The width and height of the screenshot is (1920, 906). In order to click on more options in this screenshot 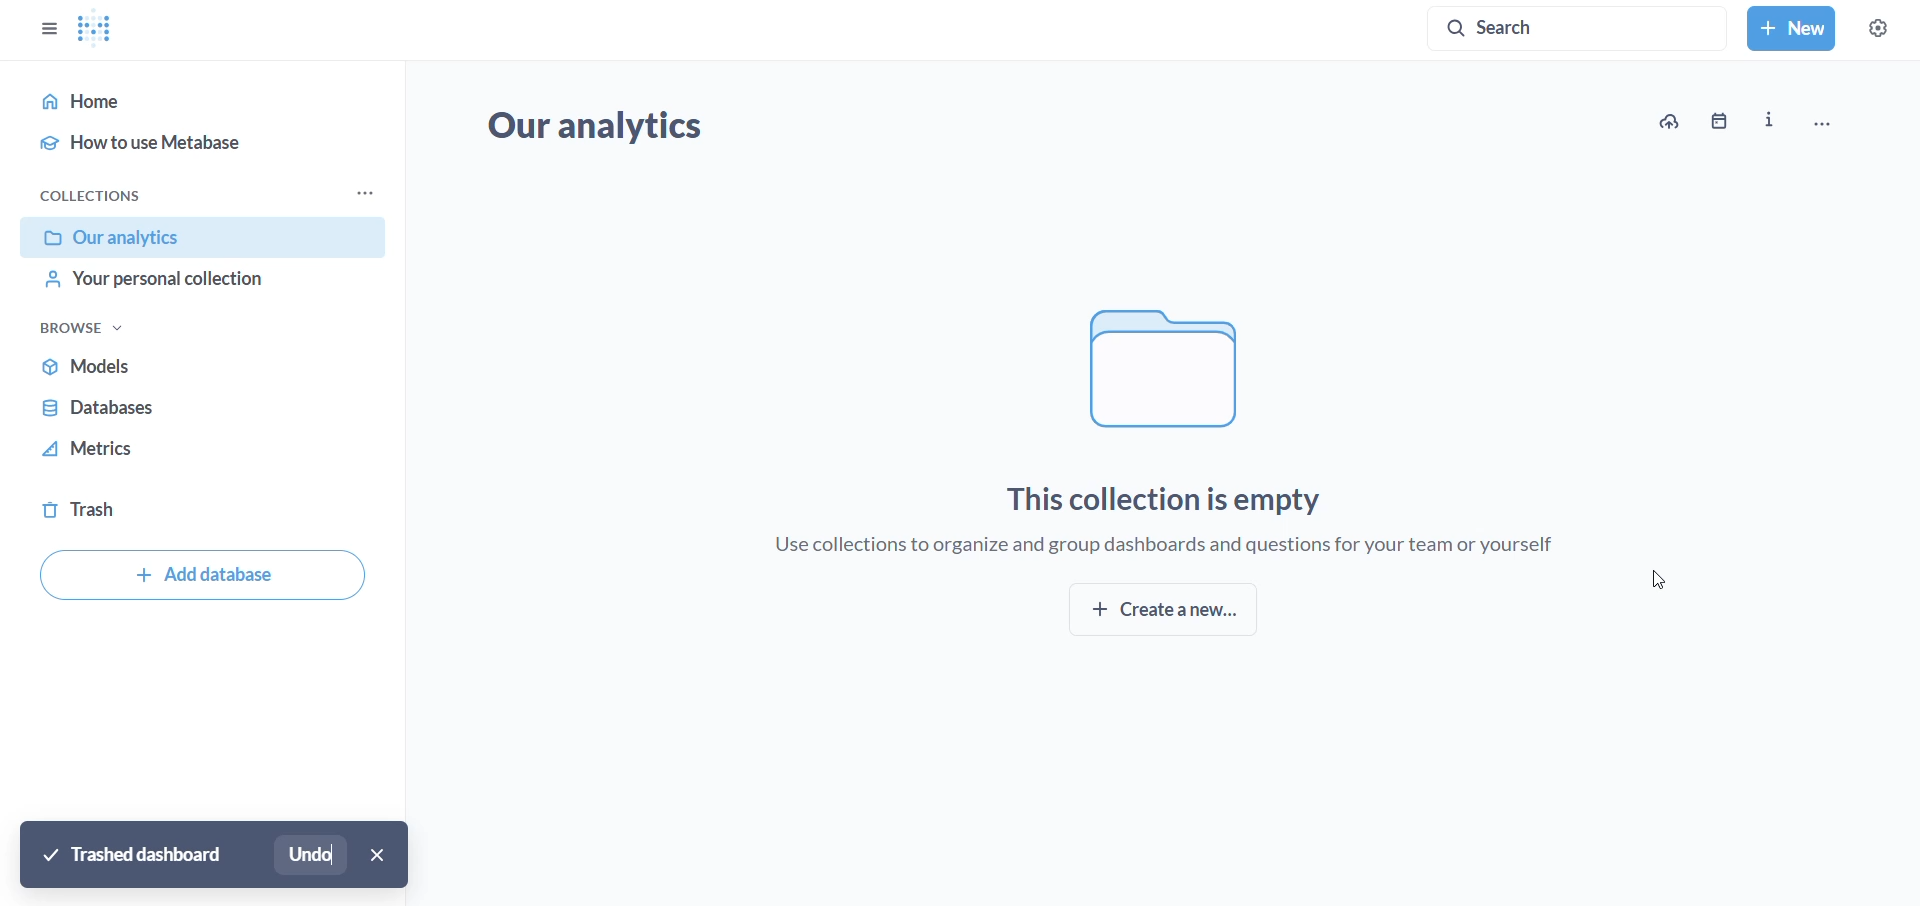, I will do `click(1835, 118)`.